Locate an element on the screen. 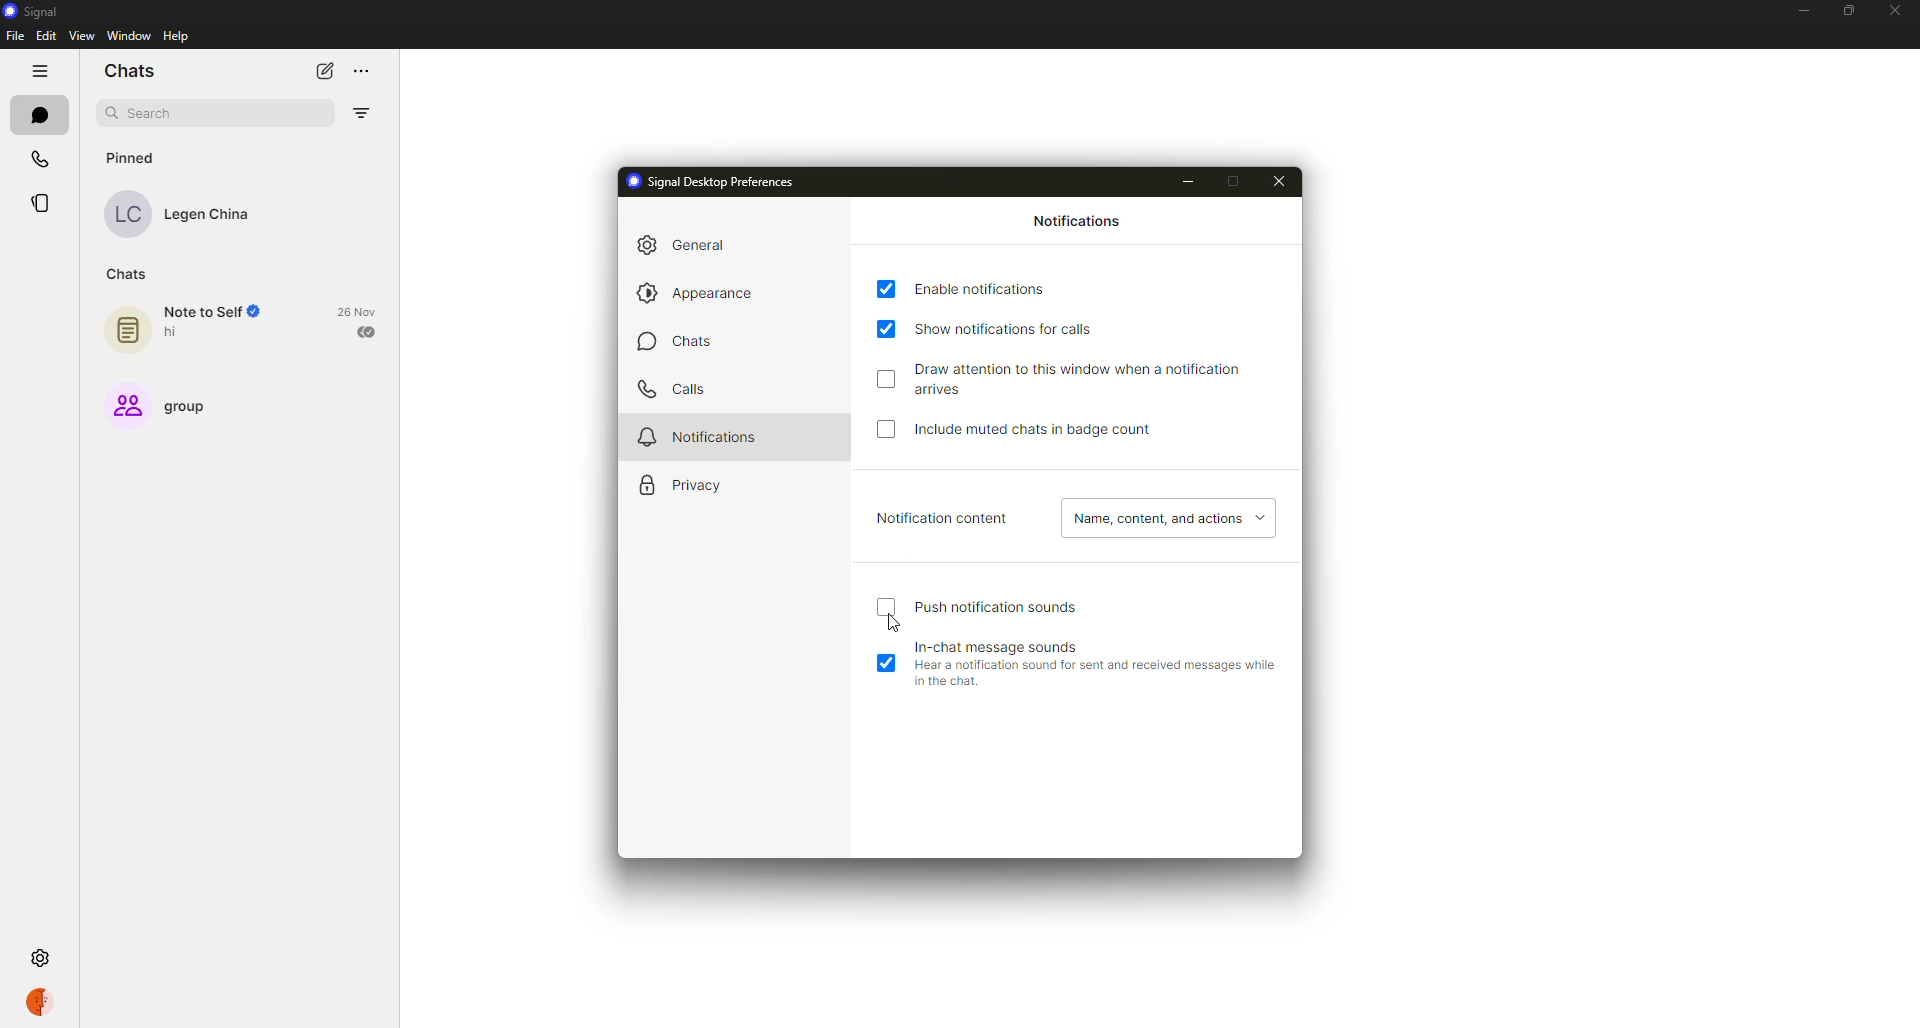 This screenshot has width=1920, height=1028. name, content, actions is located at coordinates (1165, 518).